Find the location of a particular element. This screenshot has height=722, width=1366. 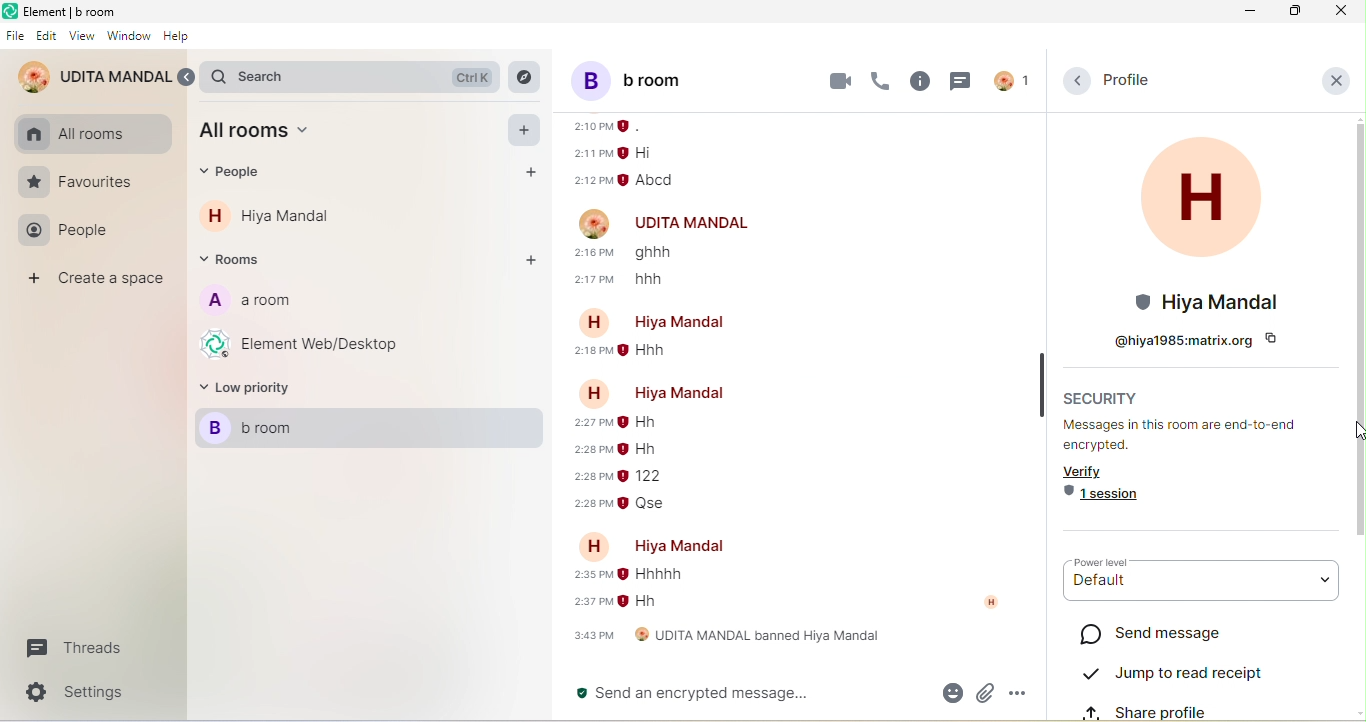

emoji is located at coordinates (949, 692).